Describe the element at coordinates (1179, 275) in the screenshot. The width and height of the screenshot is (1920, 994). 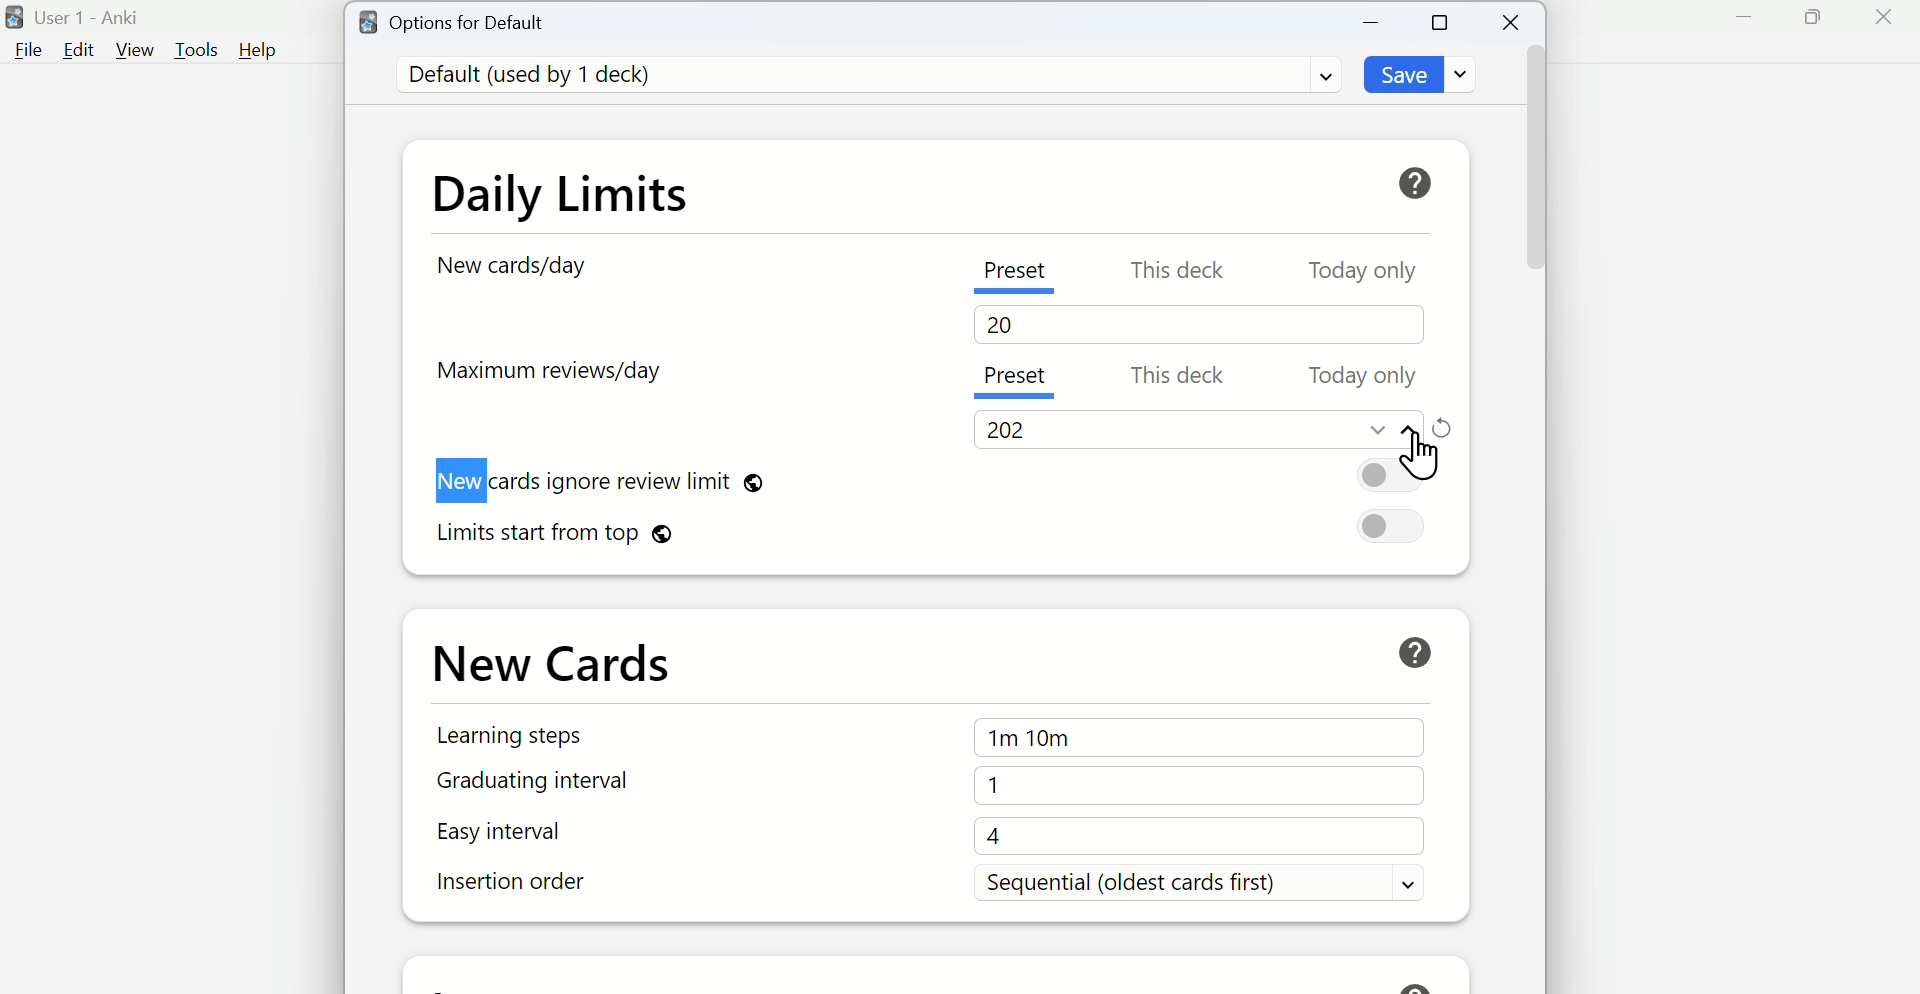
I see `This deck` at that location.